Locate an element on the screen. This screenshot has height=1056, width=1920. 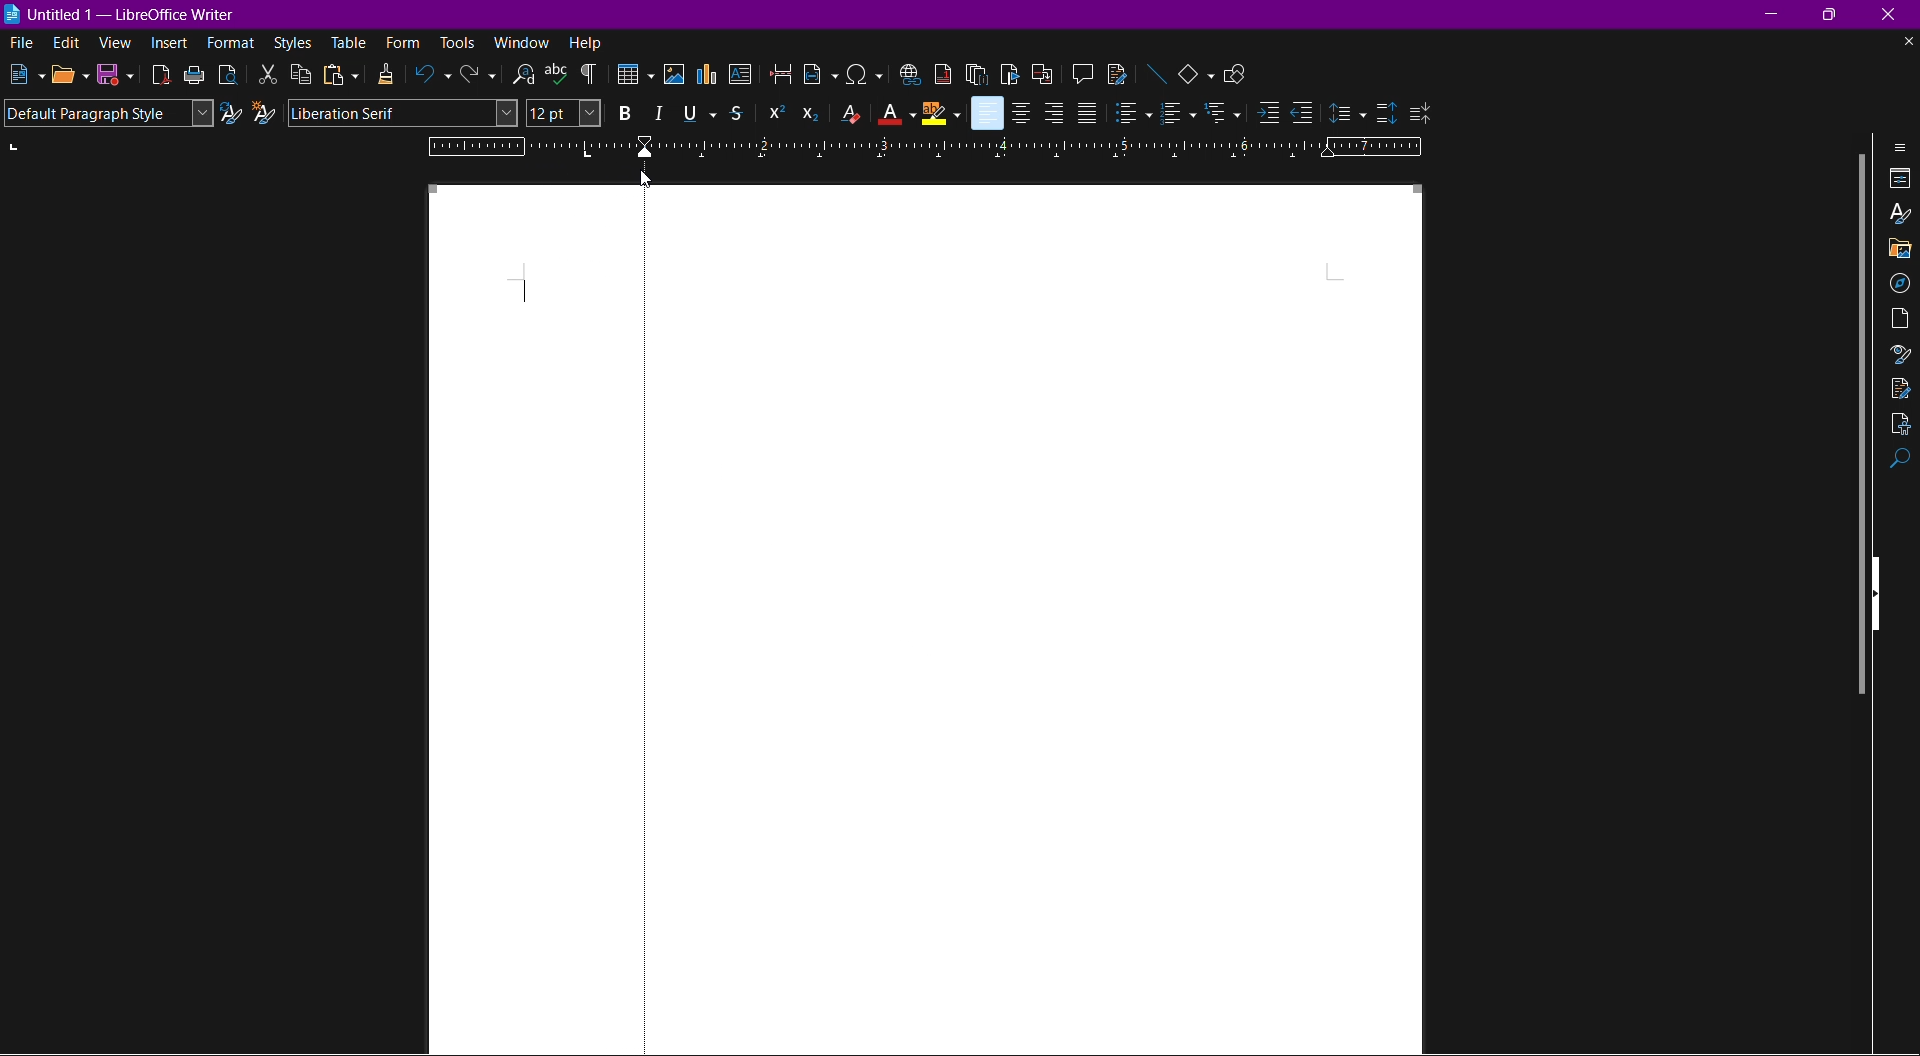
Insert link is located at coordinates (908, 72).